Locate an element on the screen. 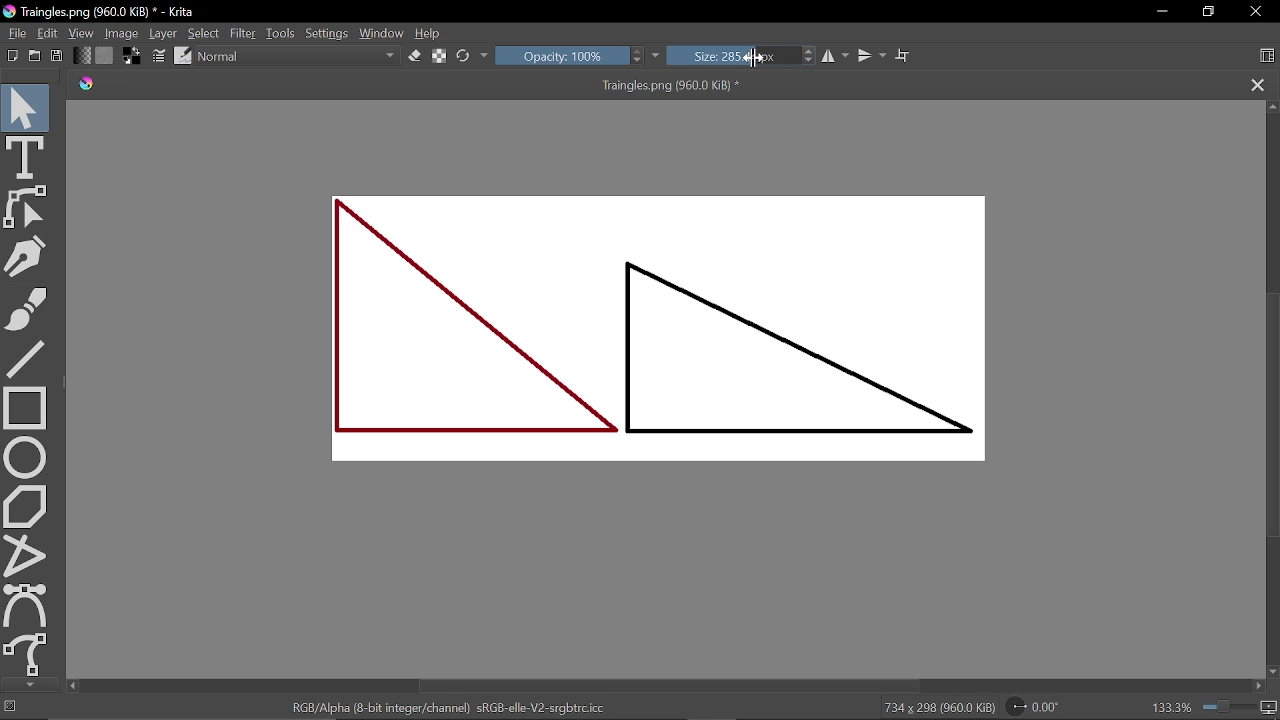 This screenshot has height=720, width=1280. Minimize is located at coordinates (1160, 11).